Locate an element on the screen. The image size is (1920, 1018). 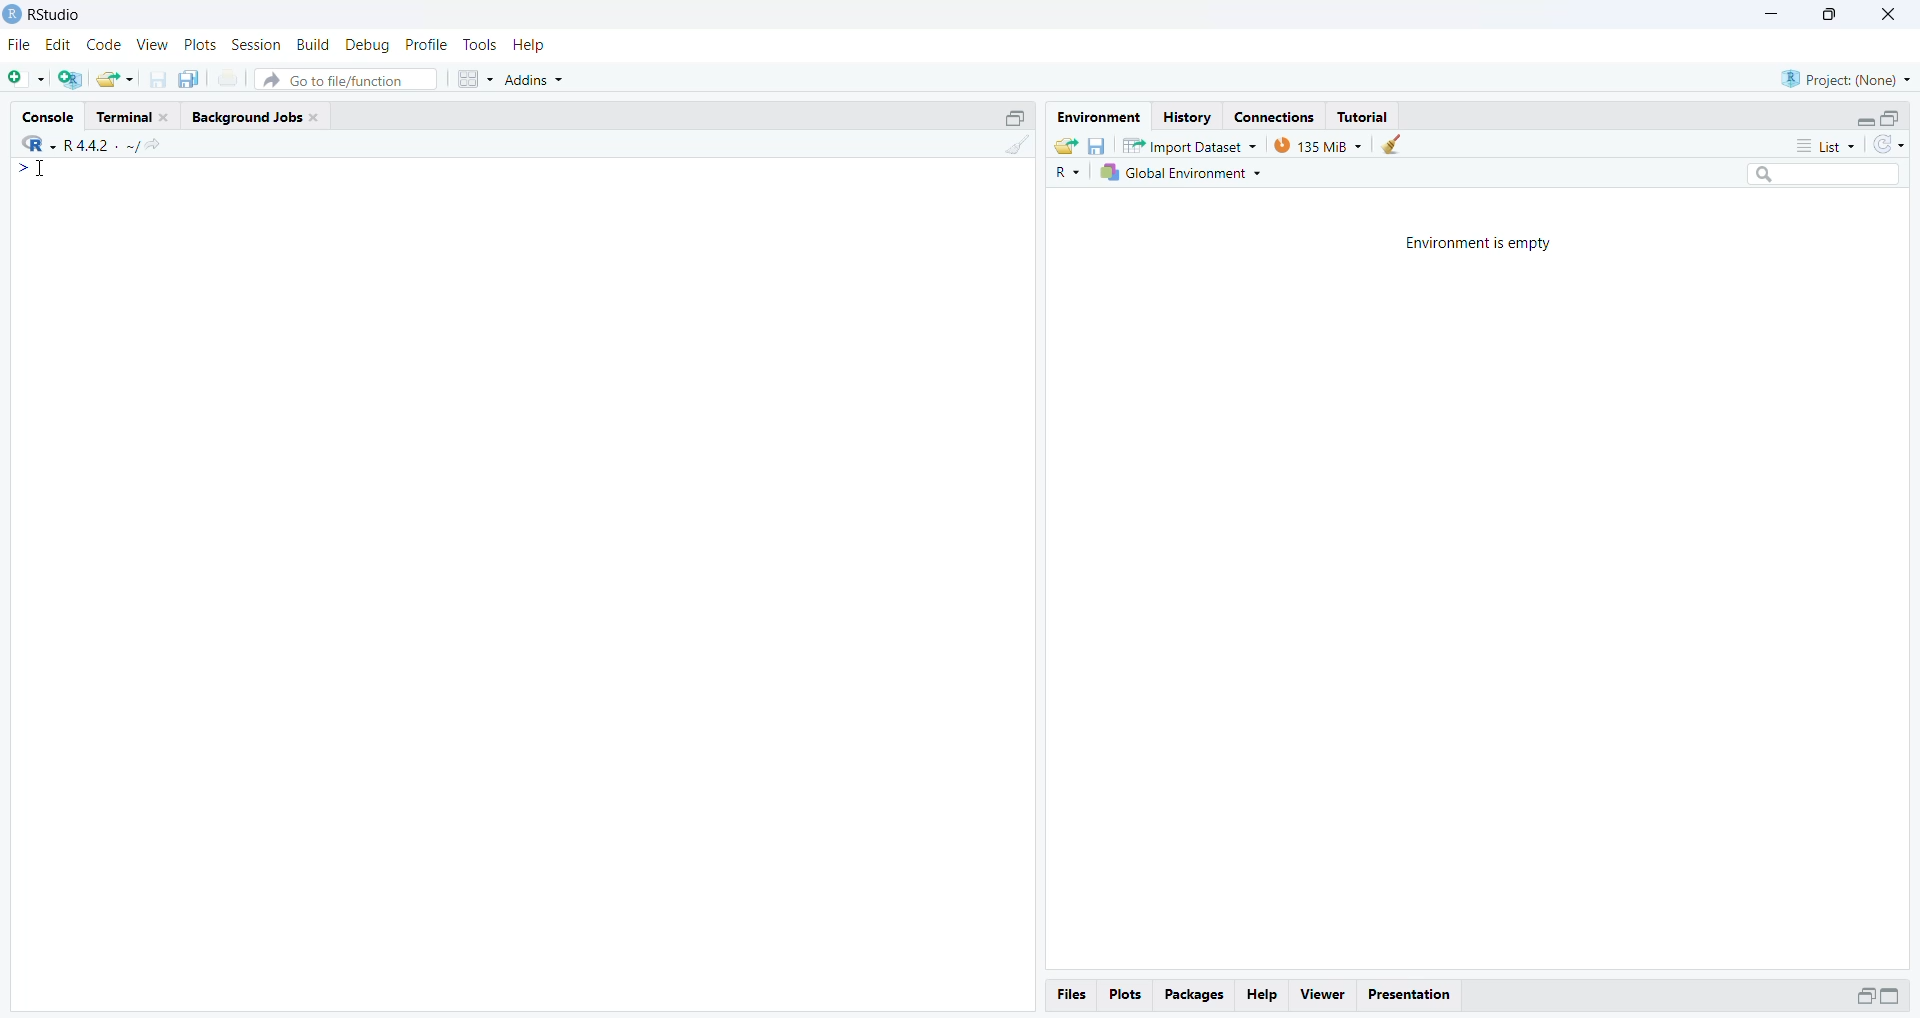
Open an existing file (Ctrl + O) is located at coordinates (117, 79).